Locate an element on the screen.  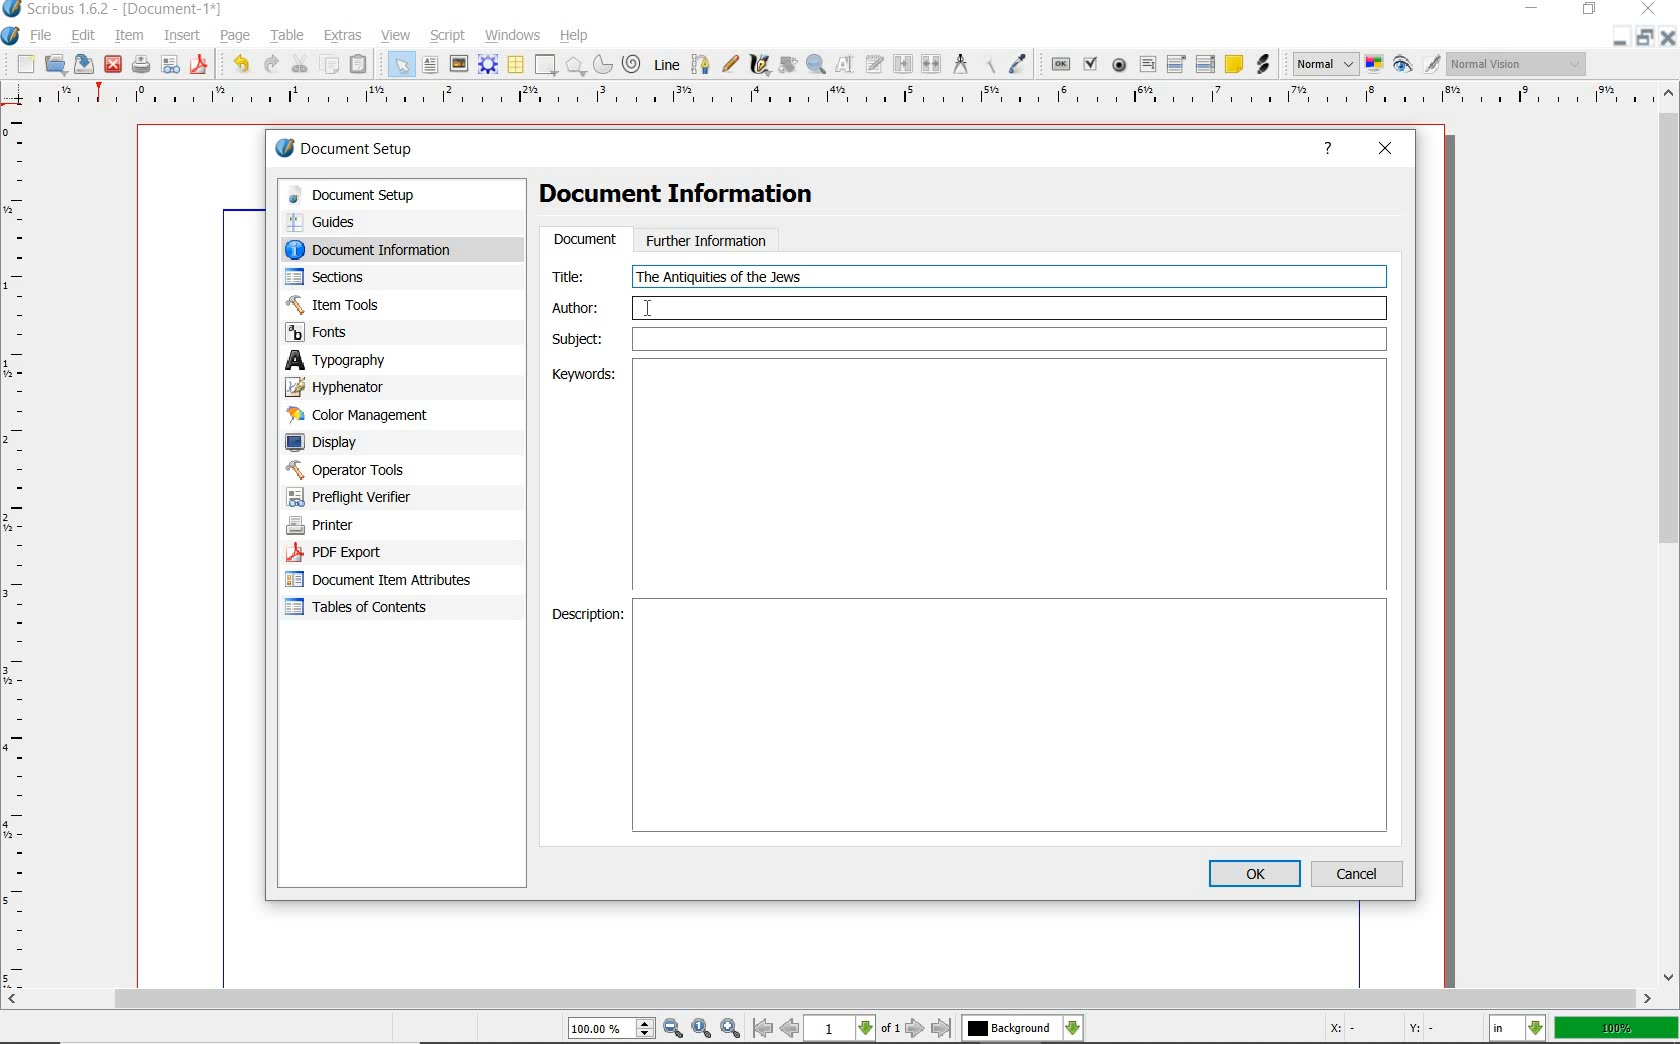
freehand line is located at coordinates (729, 63).